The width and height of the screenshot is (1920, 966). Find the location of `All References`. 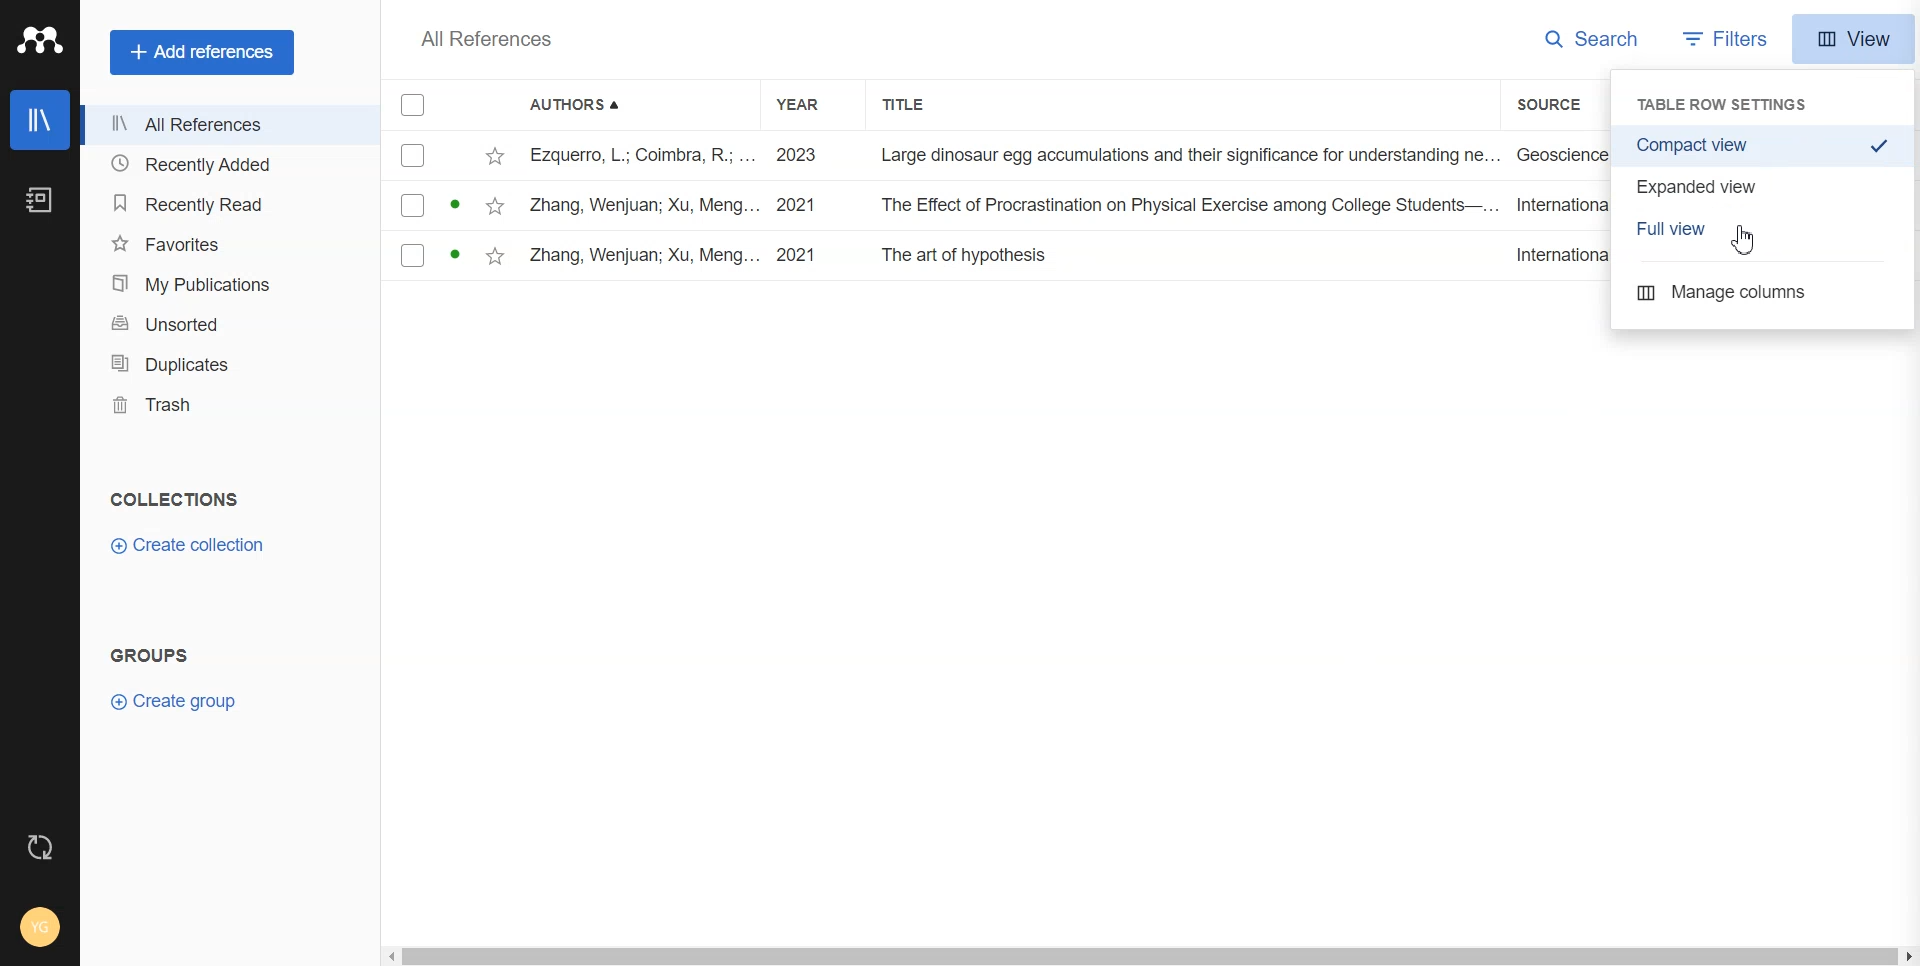

All References is located at coordinates (487, 39).